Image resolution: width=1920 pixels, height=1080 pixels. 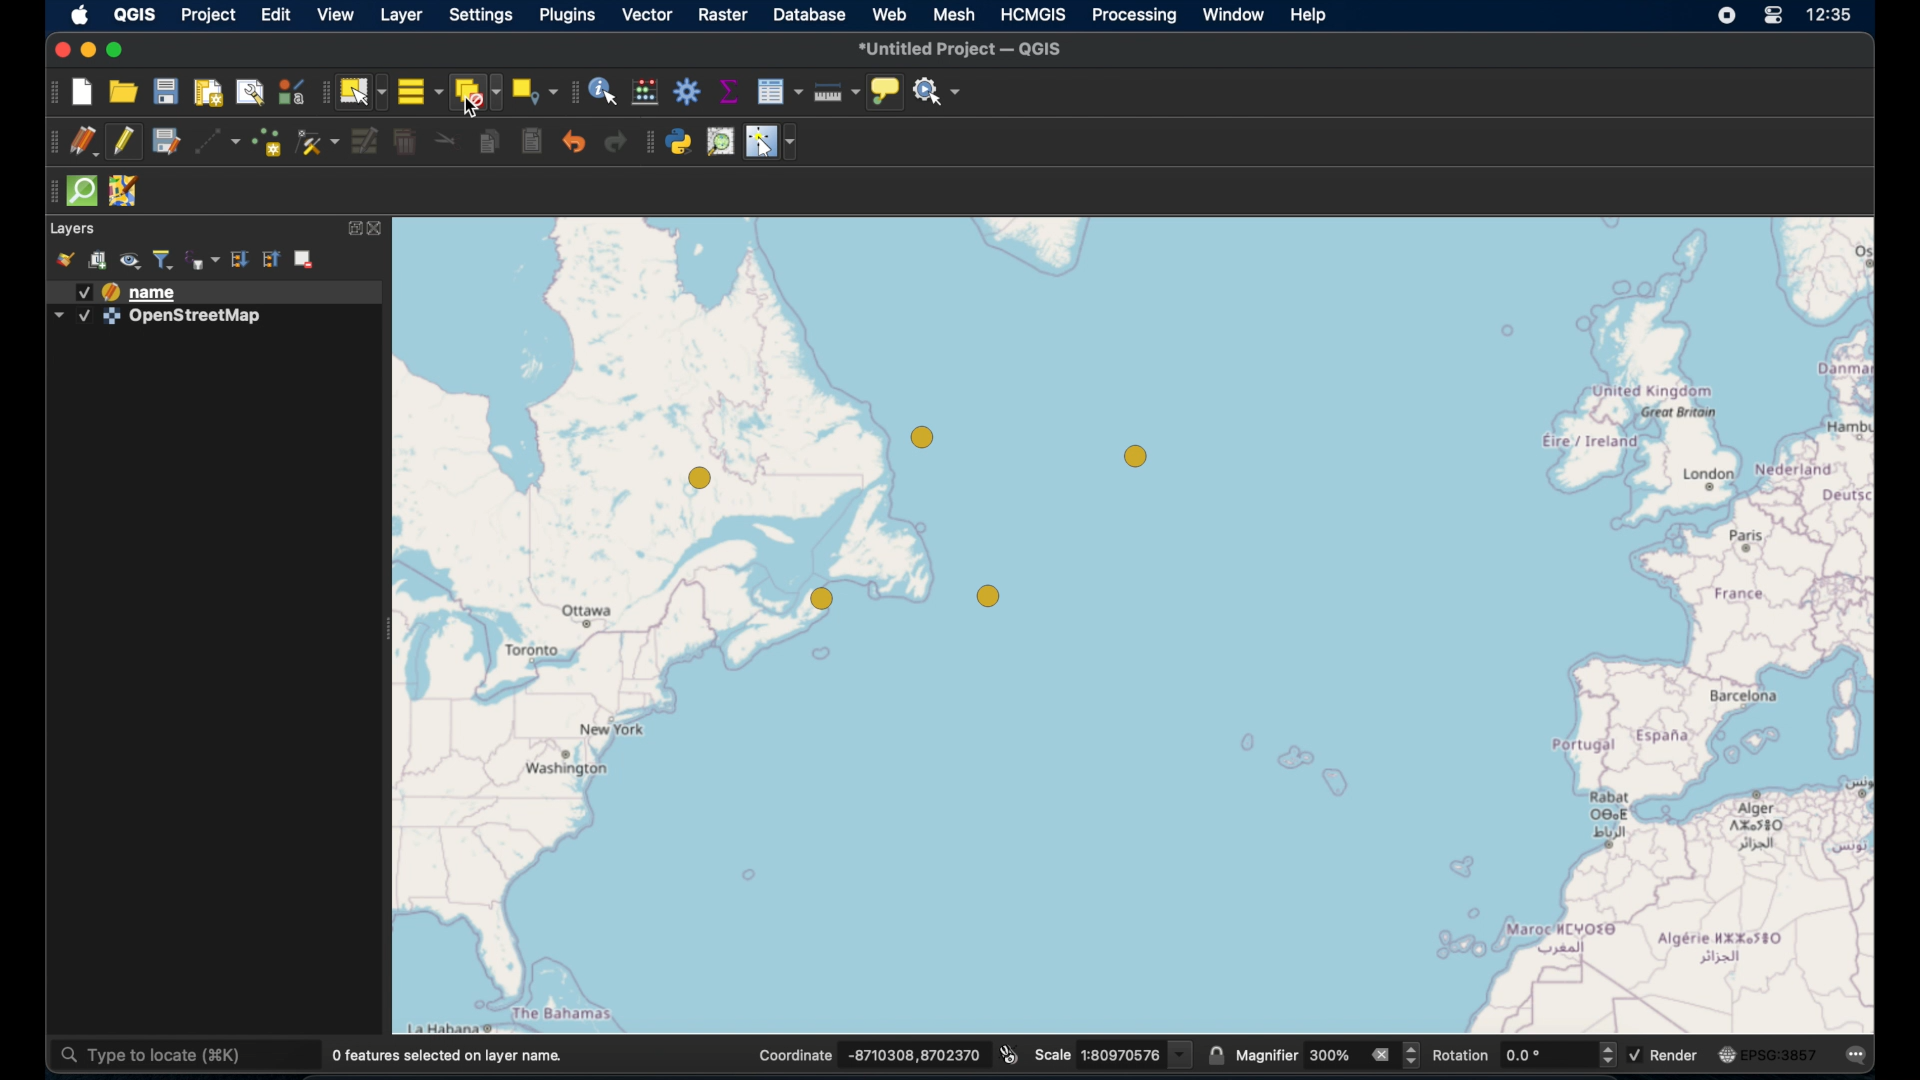 What do you see at coordinates (203, 260) in the screenshot?
I see `filter legend by expression` at bounding box center [203, 260].